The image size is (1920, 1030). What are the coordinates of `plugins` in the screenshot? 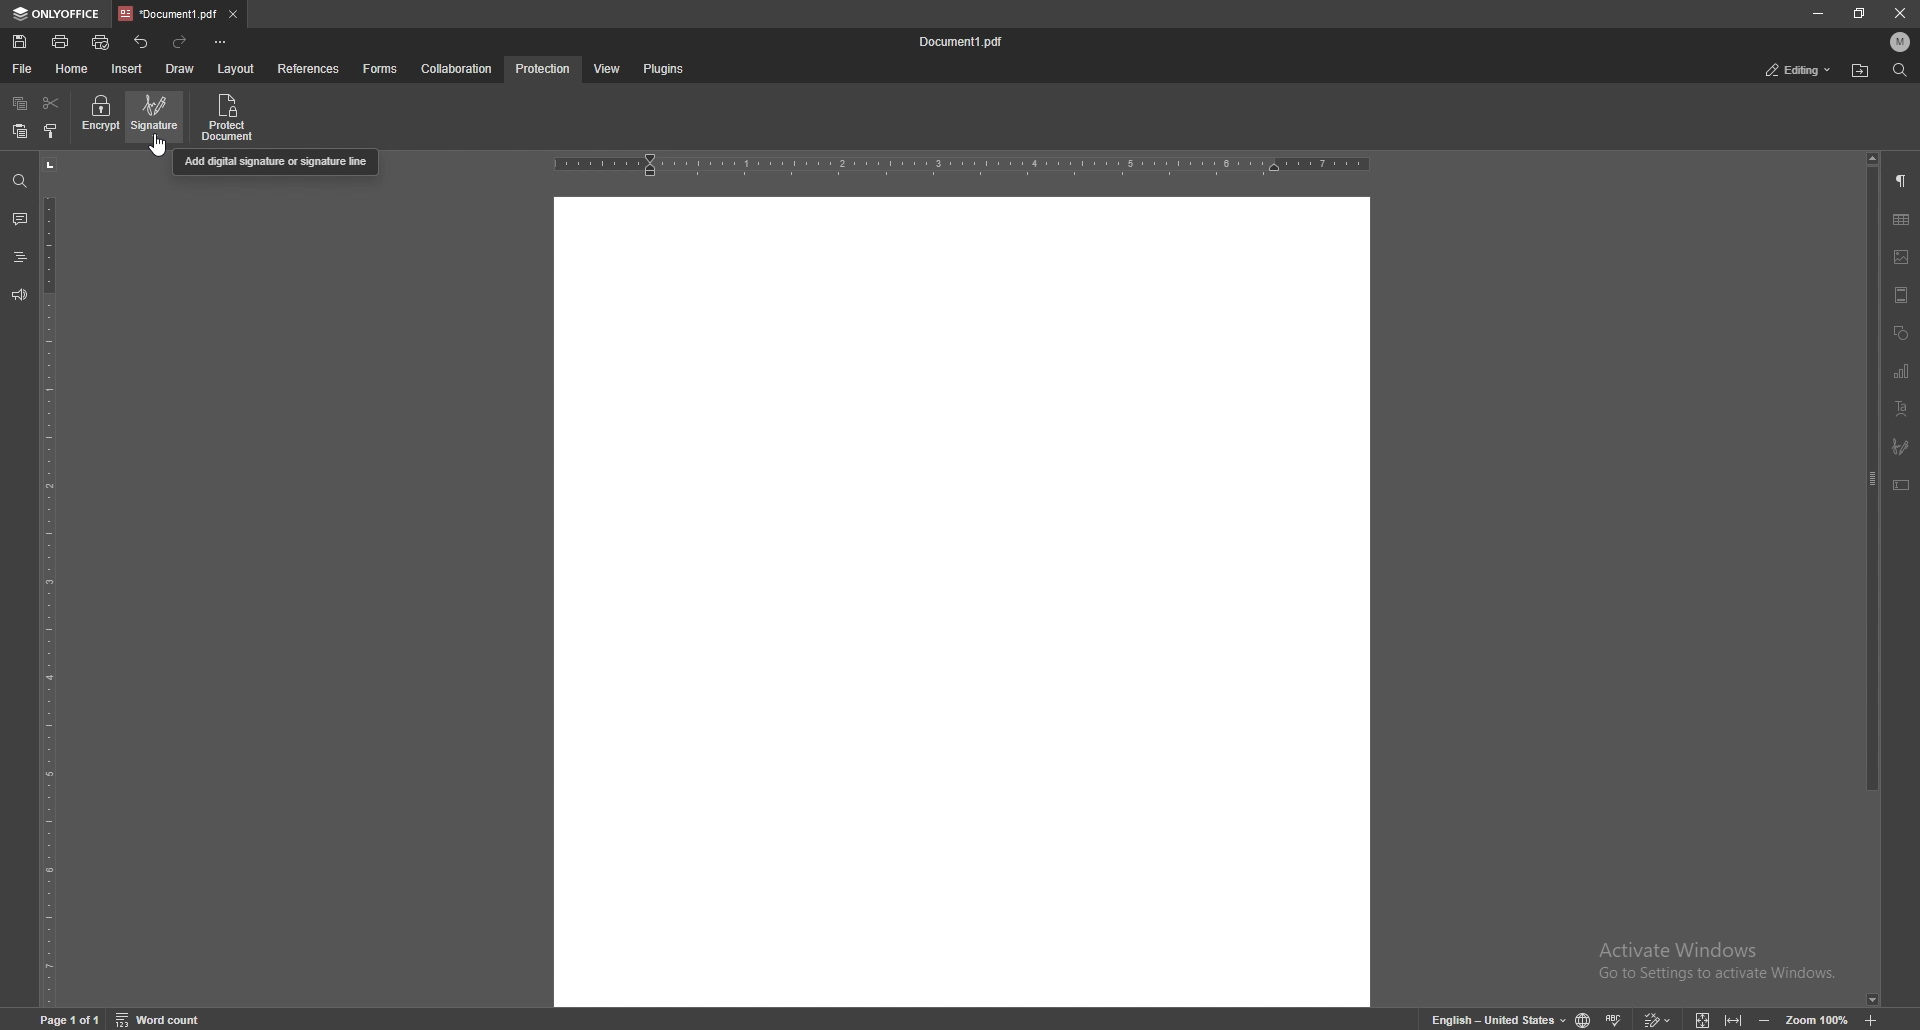 It's located at (662, 70).